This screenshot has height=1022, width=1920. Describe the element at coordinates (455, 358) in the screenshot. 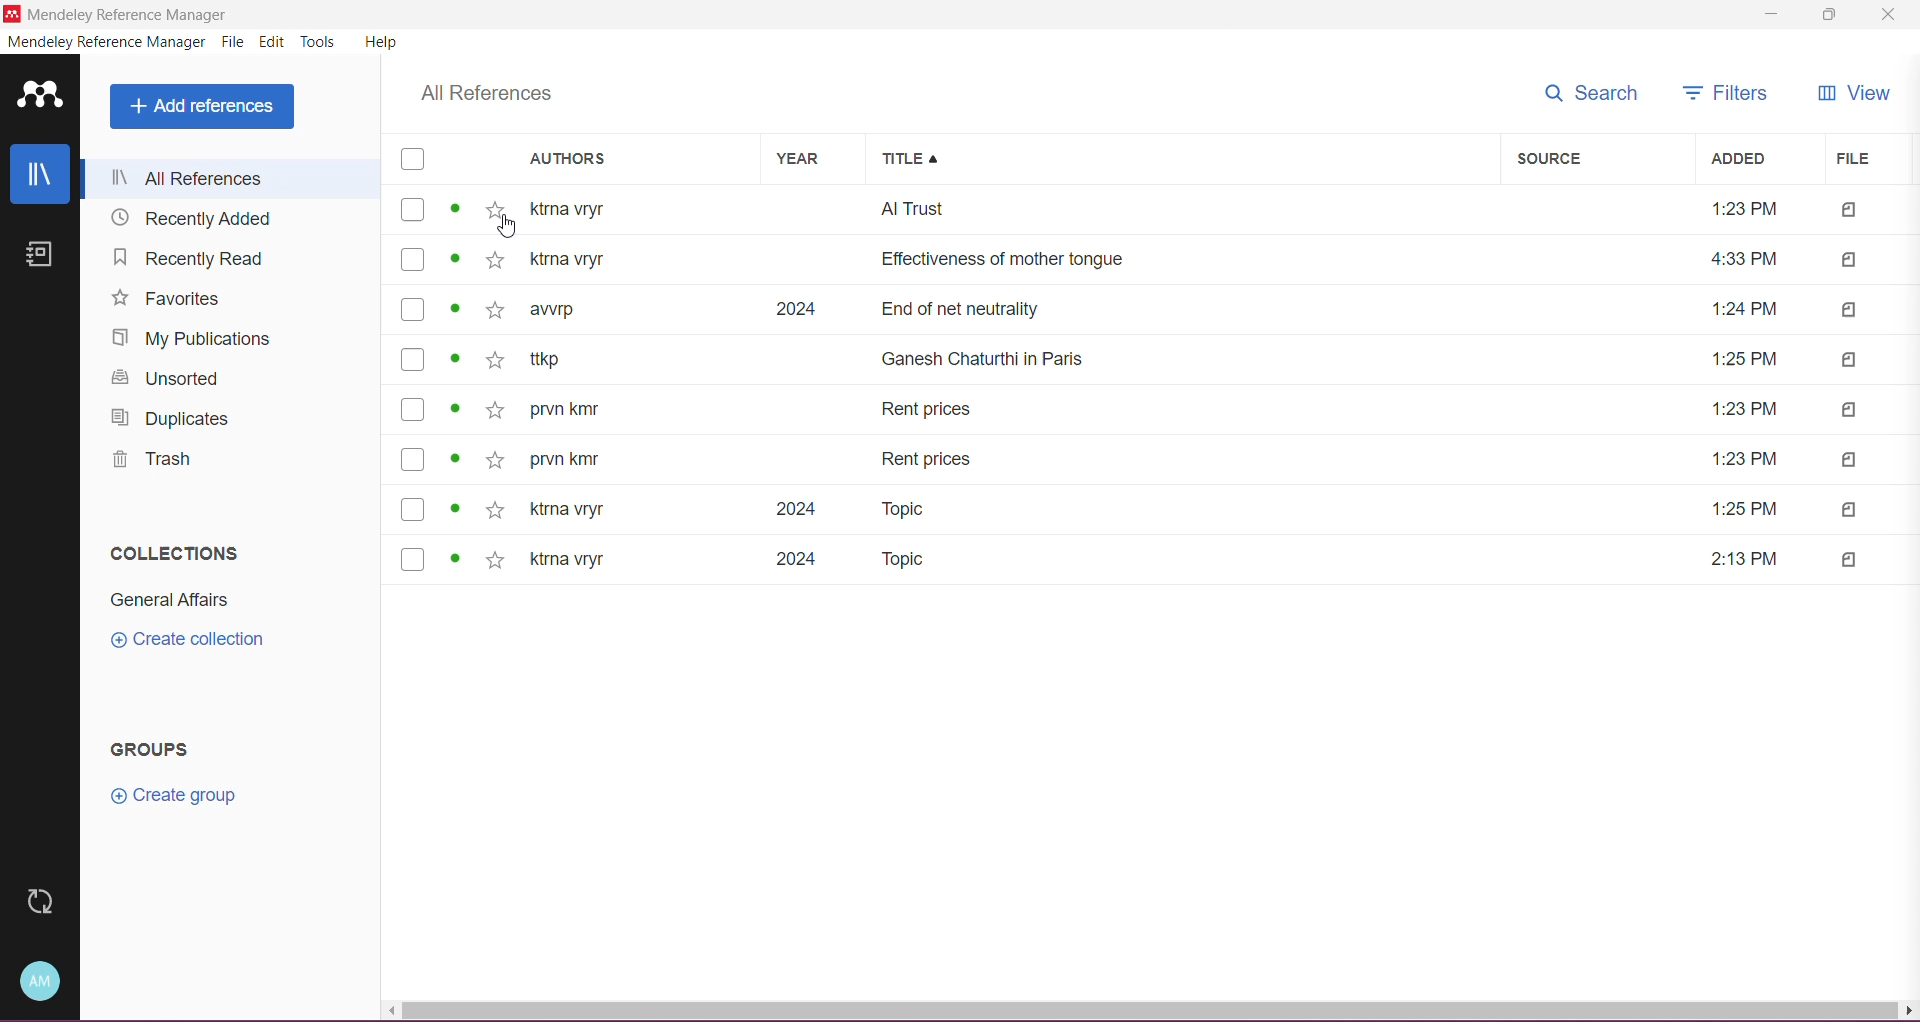

I see `Click to see more details` at that location.